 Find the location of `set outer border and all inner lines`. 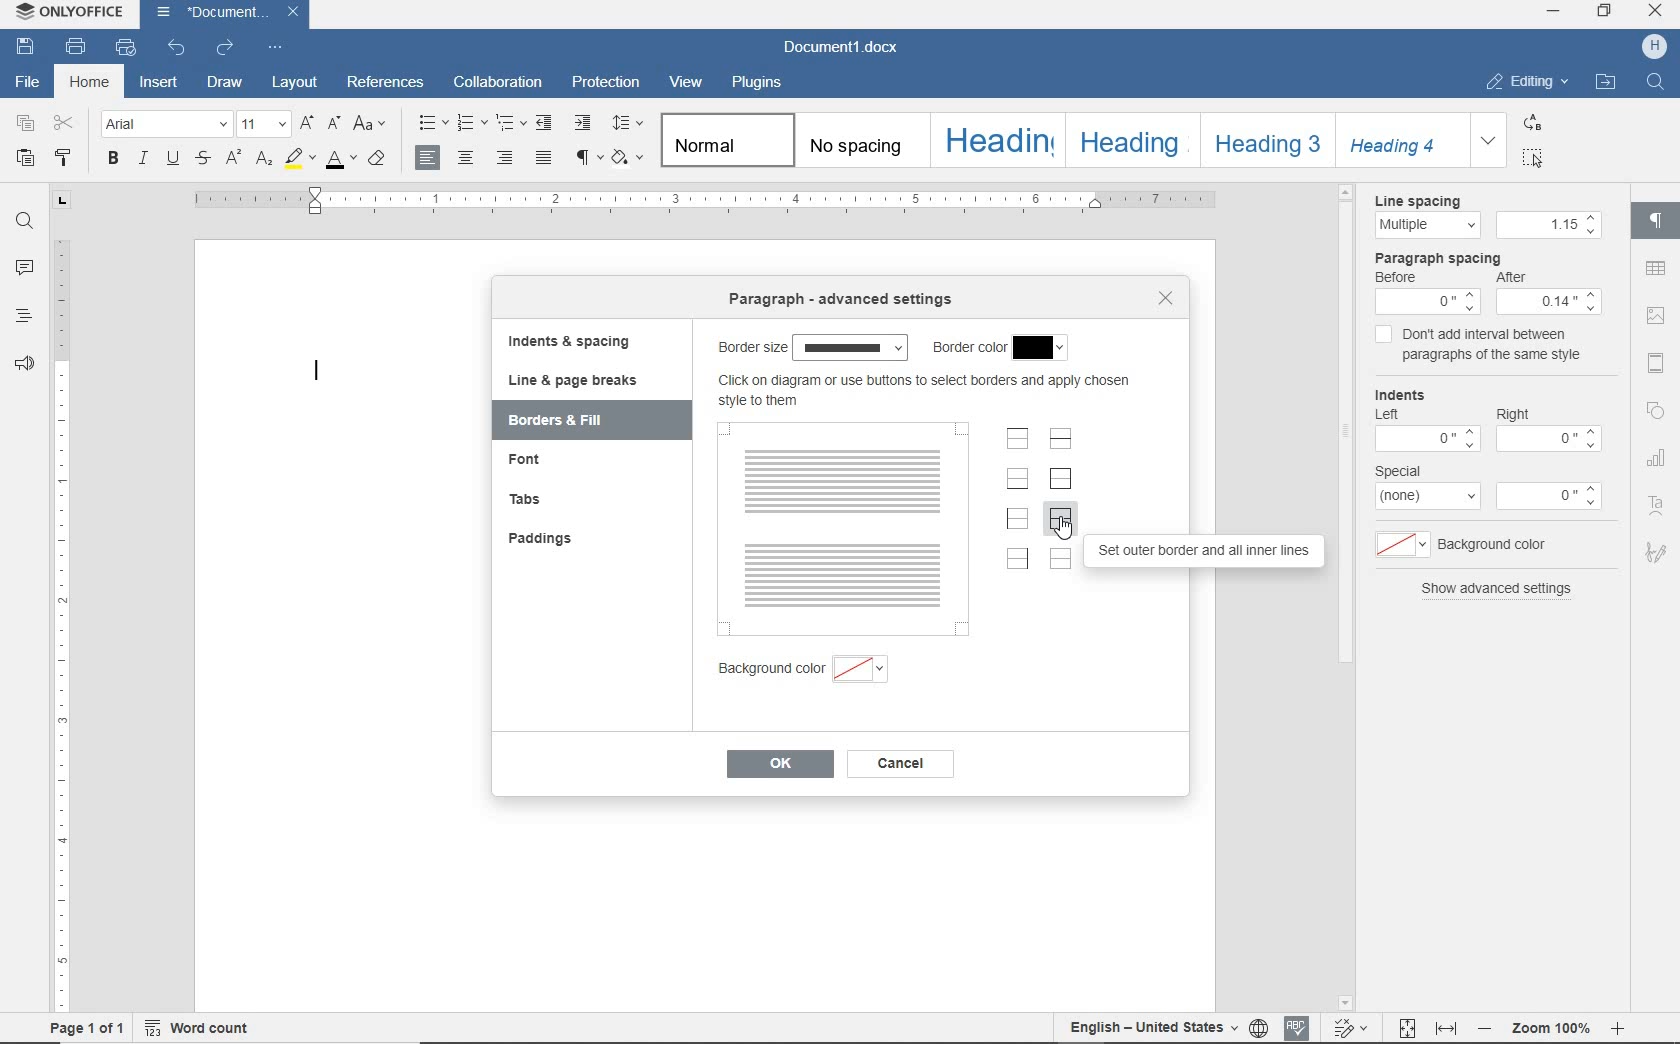

set outer border and all inner lines is located at coordinates (1063, 521).